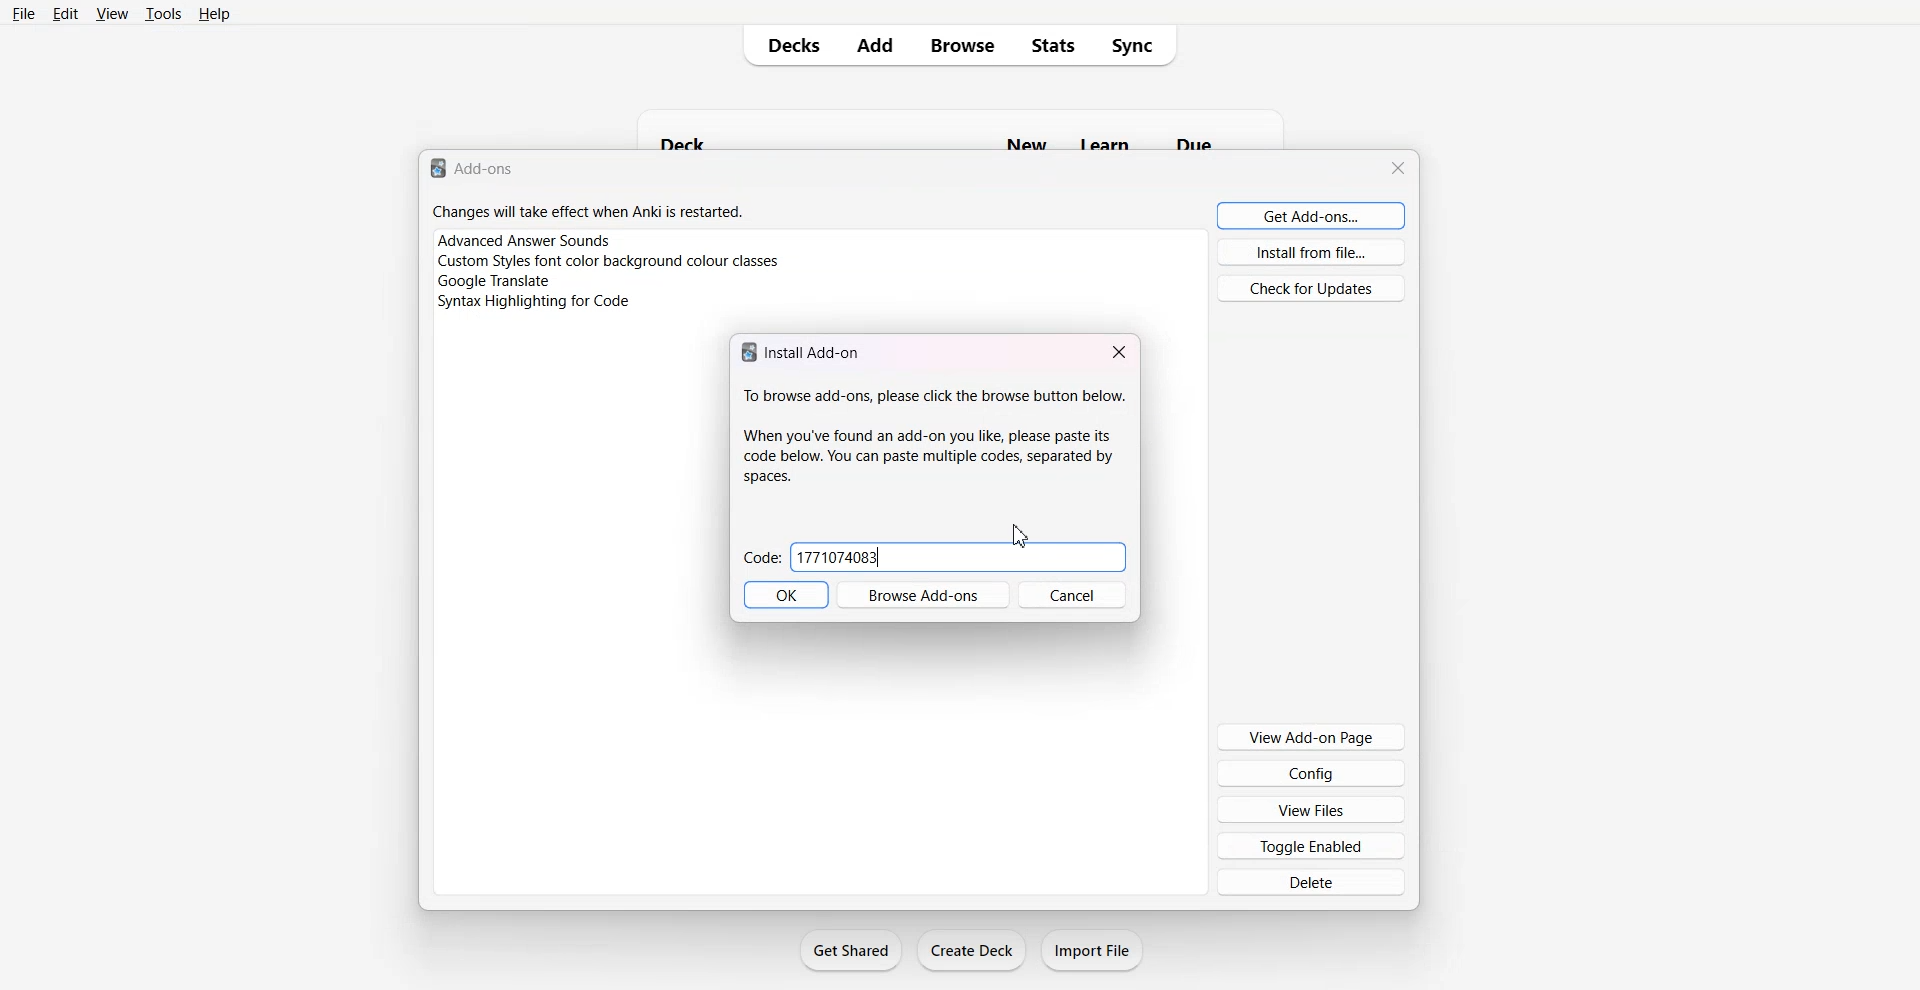 The height and width of the screenshot is (990, 1920). I want to click on Add, so click(876, 46).